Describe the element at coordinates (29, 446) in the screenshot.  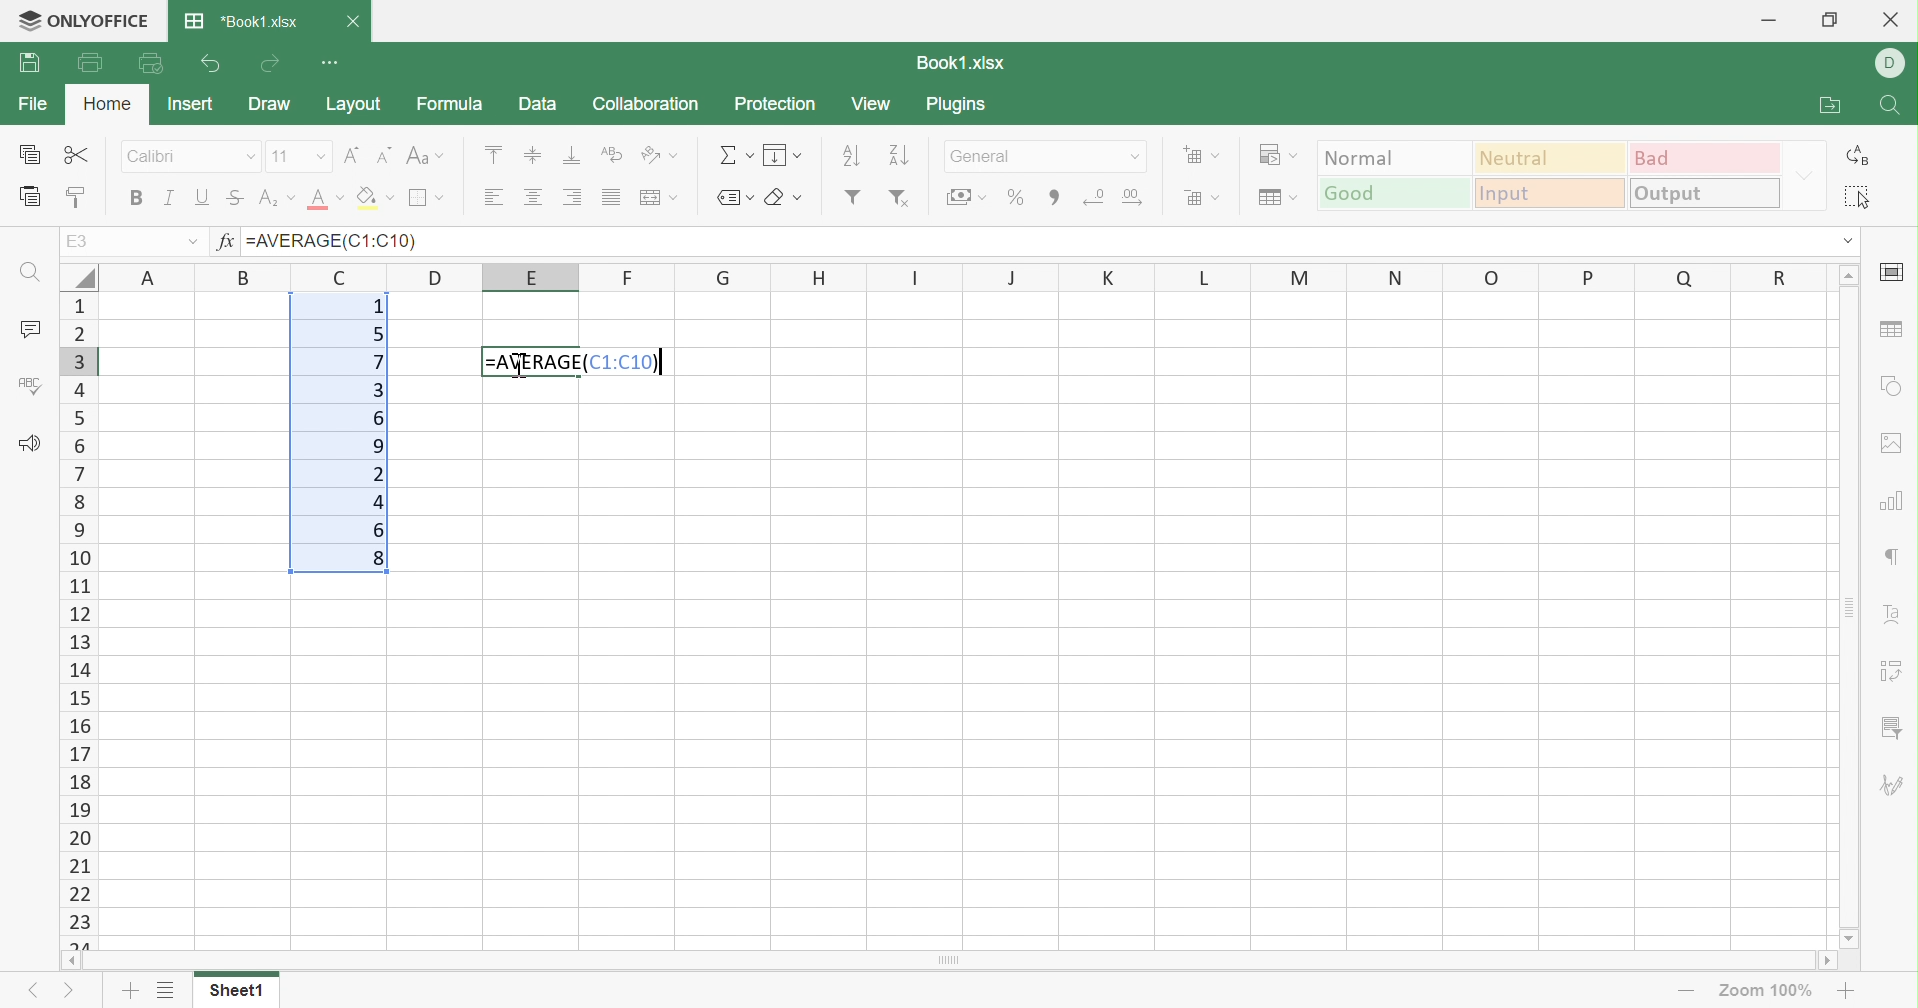
I see `Feedback & Support` at that location.